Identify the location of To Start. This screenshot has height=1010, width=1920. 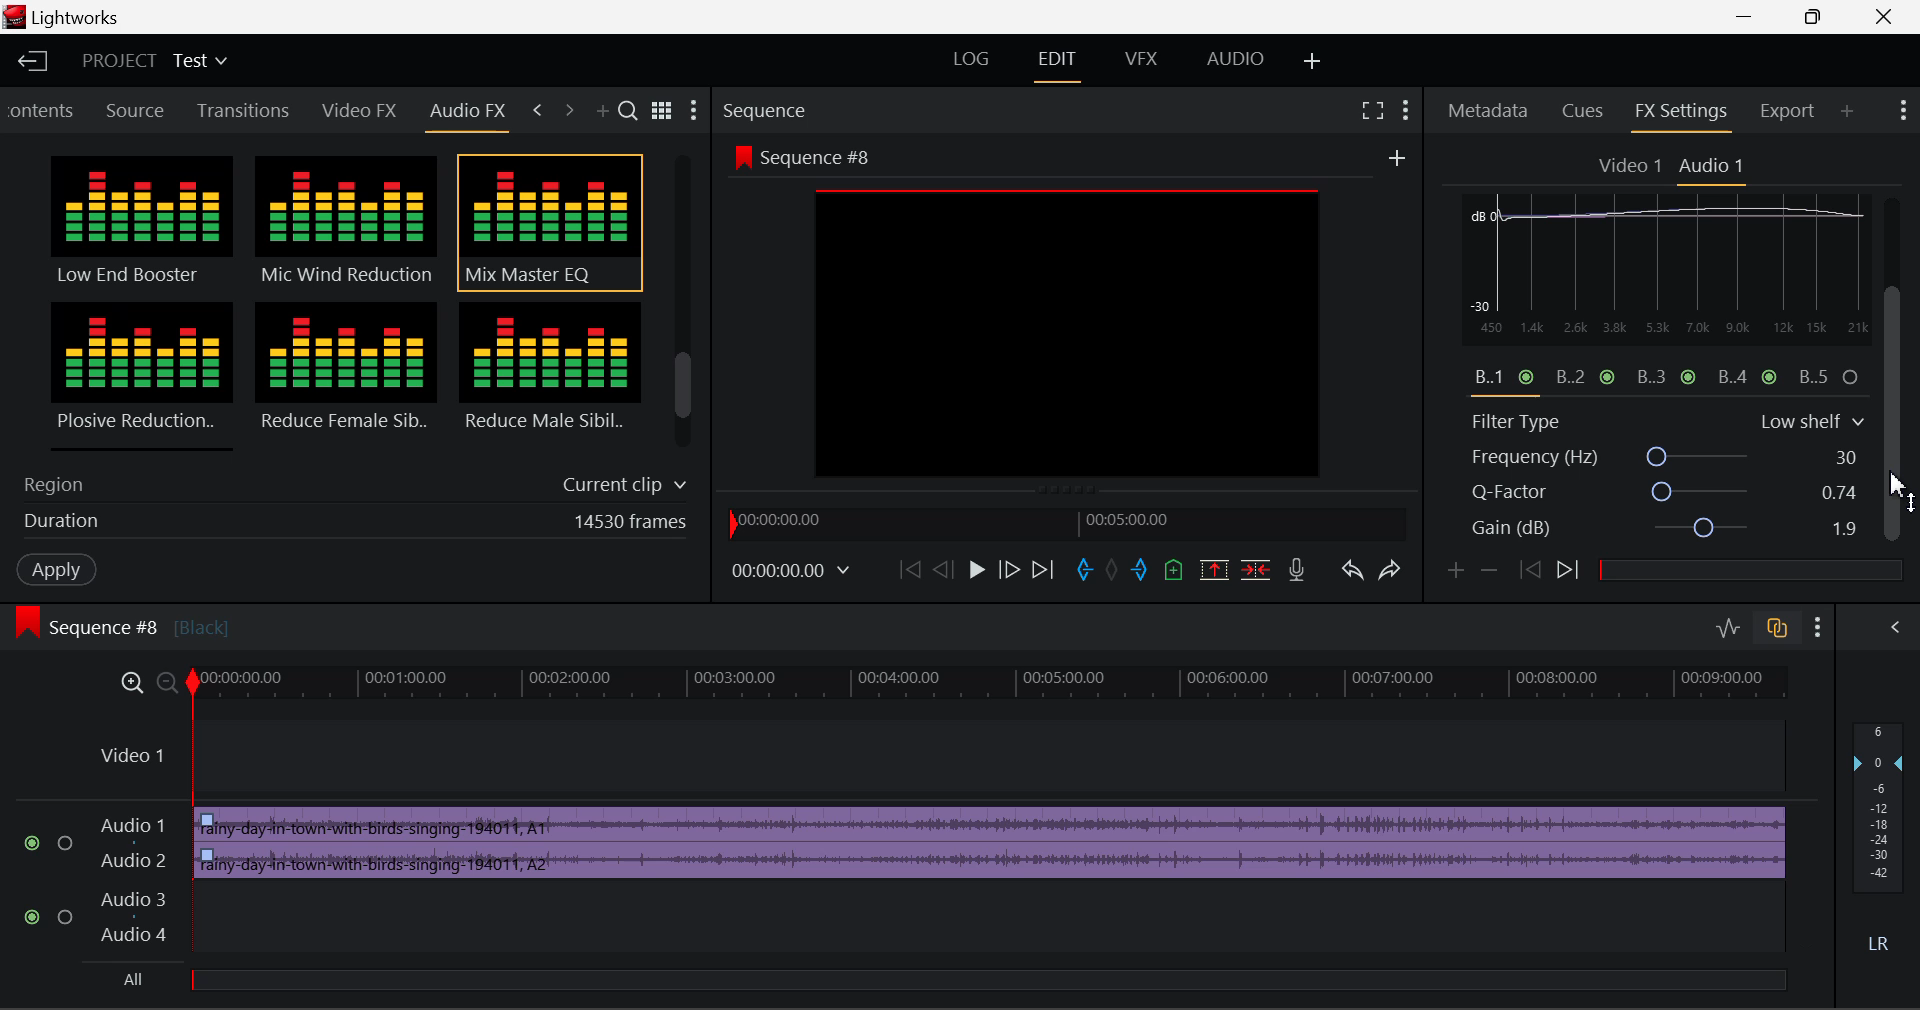
(908, 571).